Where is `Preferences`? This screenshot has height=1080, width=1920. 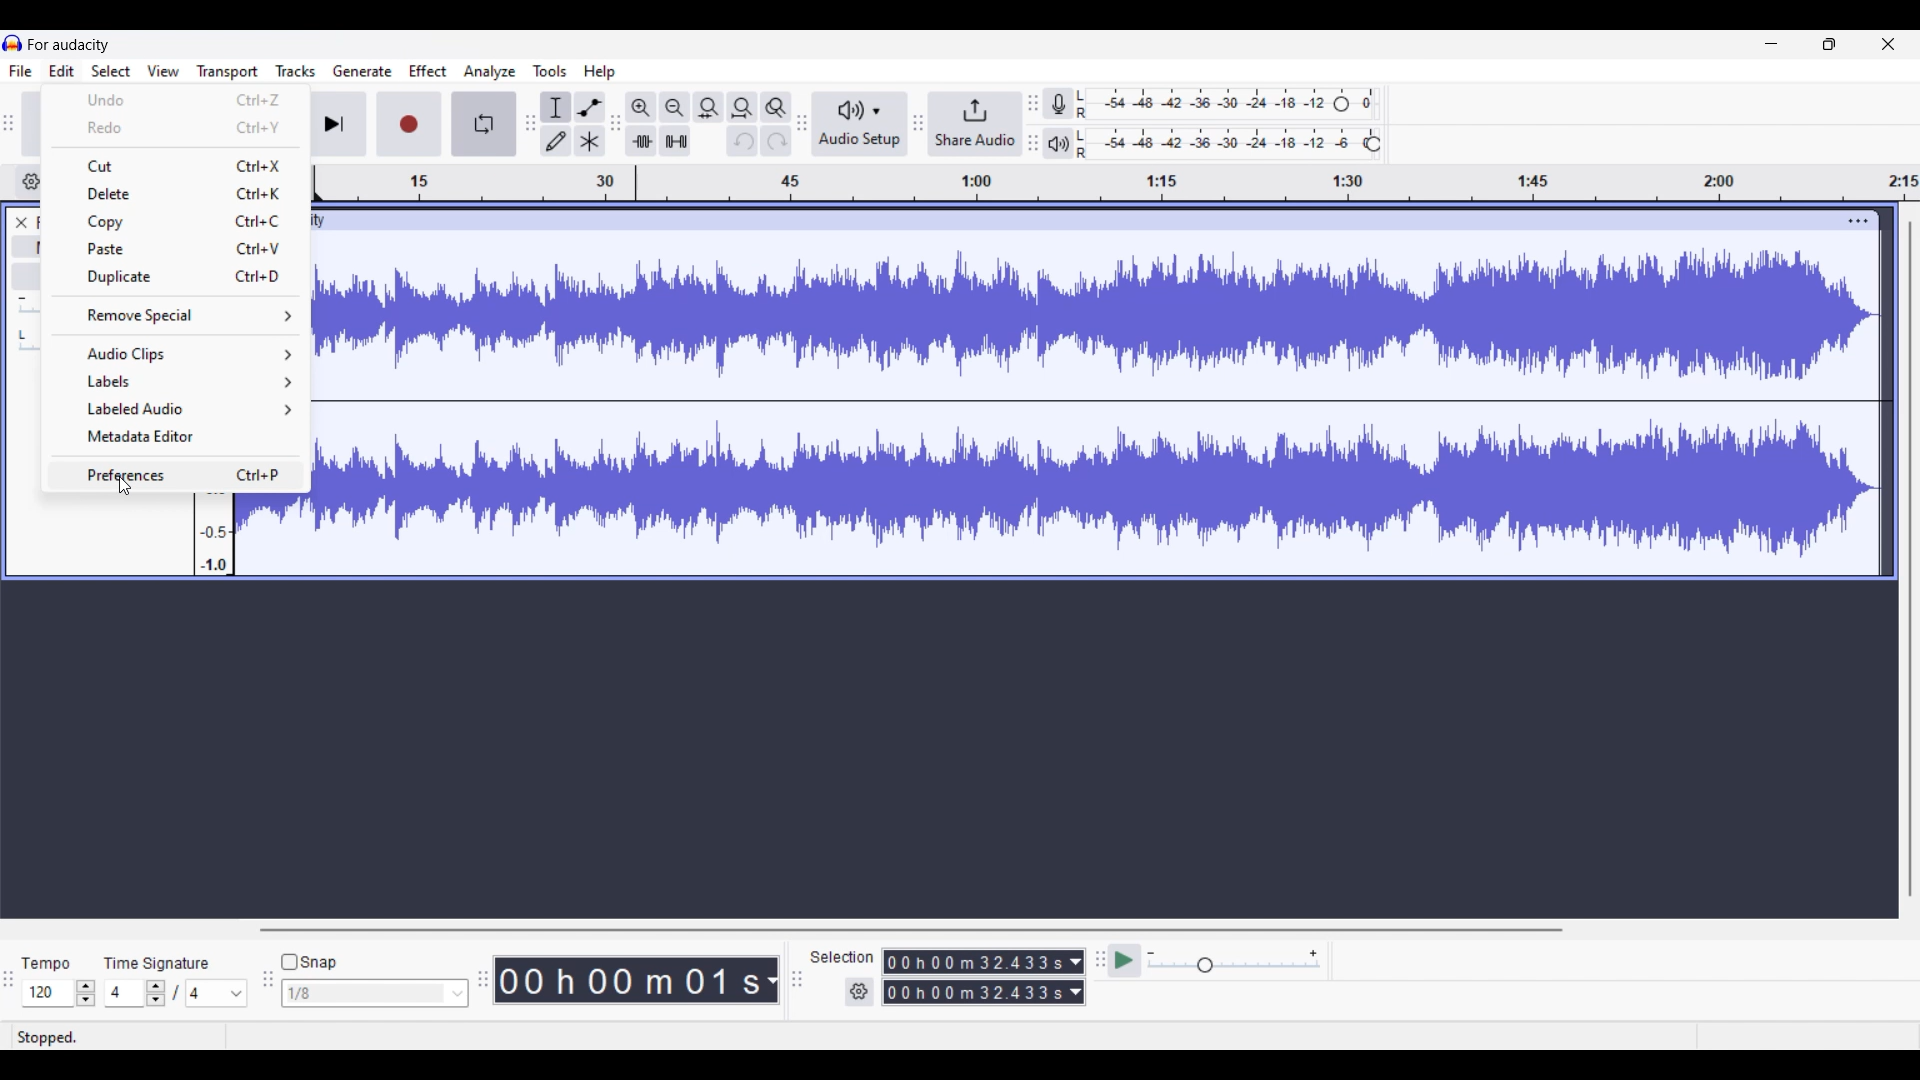
Preferences is located at coordinates (177, 474).